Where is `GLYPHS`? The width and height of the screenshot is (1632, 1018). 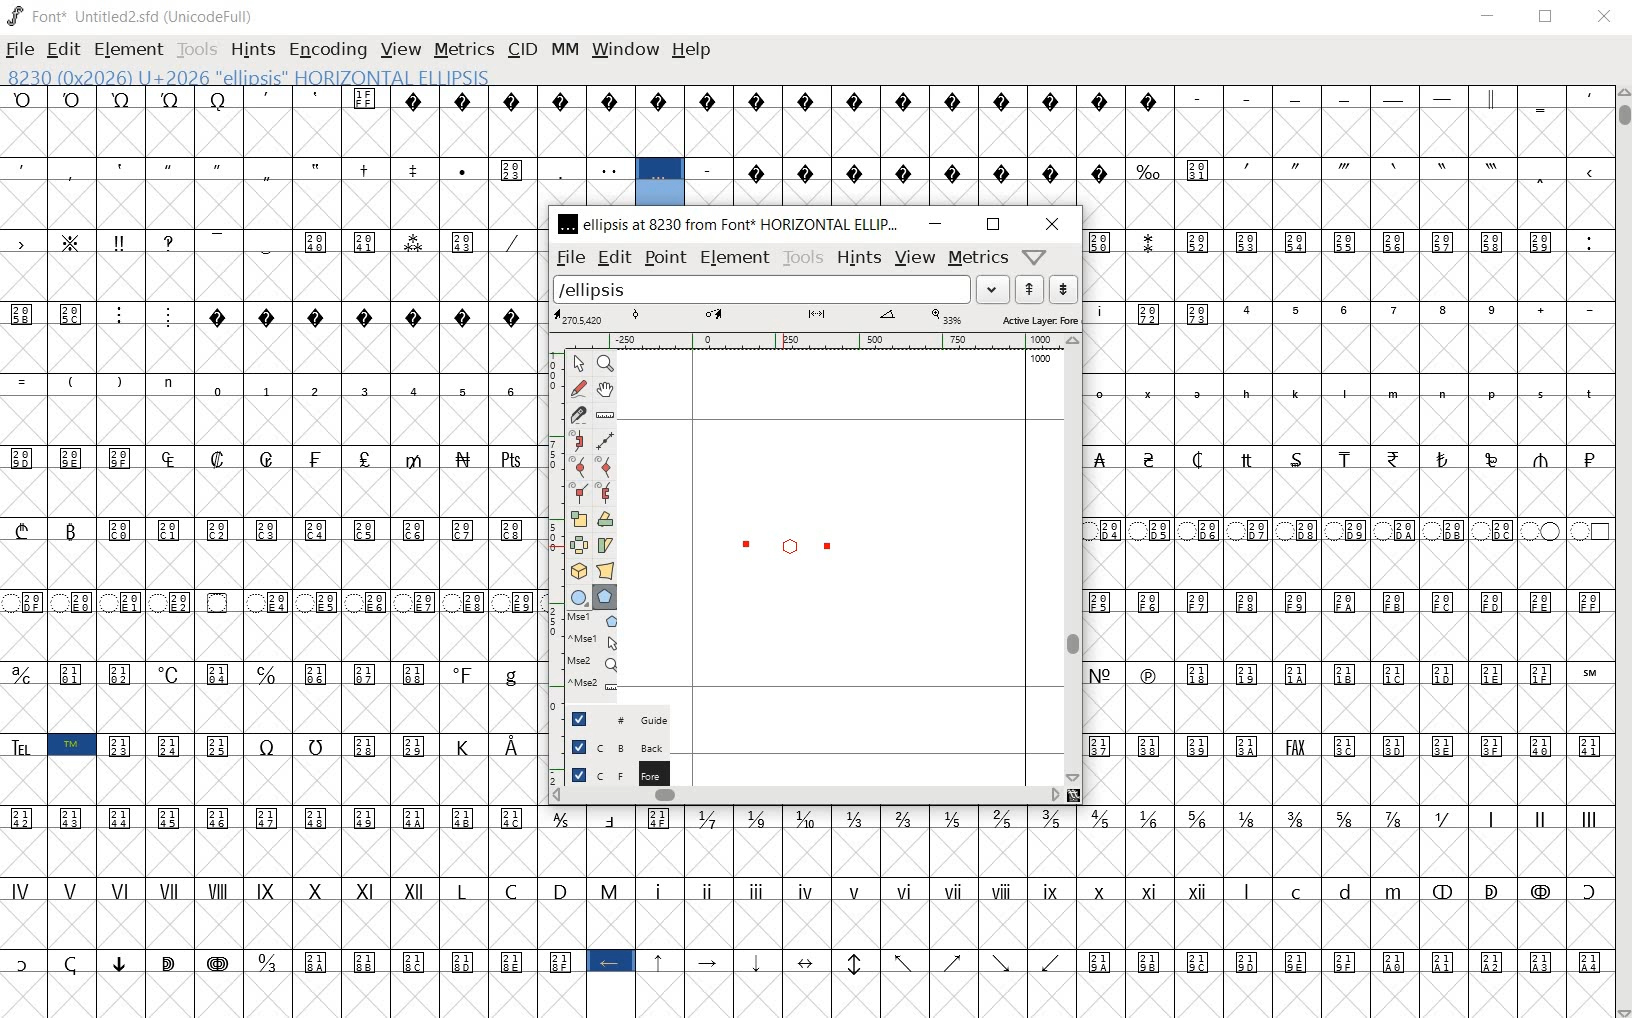
GLYPHS is located at coordinates (264, 544).